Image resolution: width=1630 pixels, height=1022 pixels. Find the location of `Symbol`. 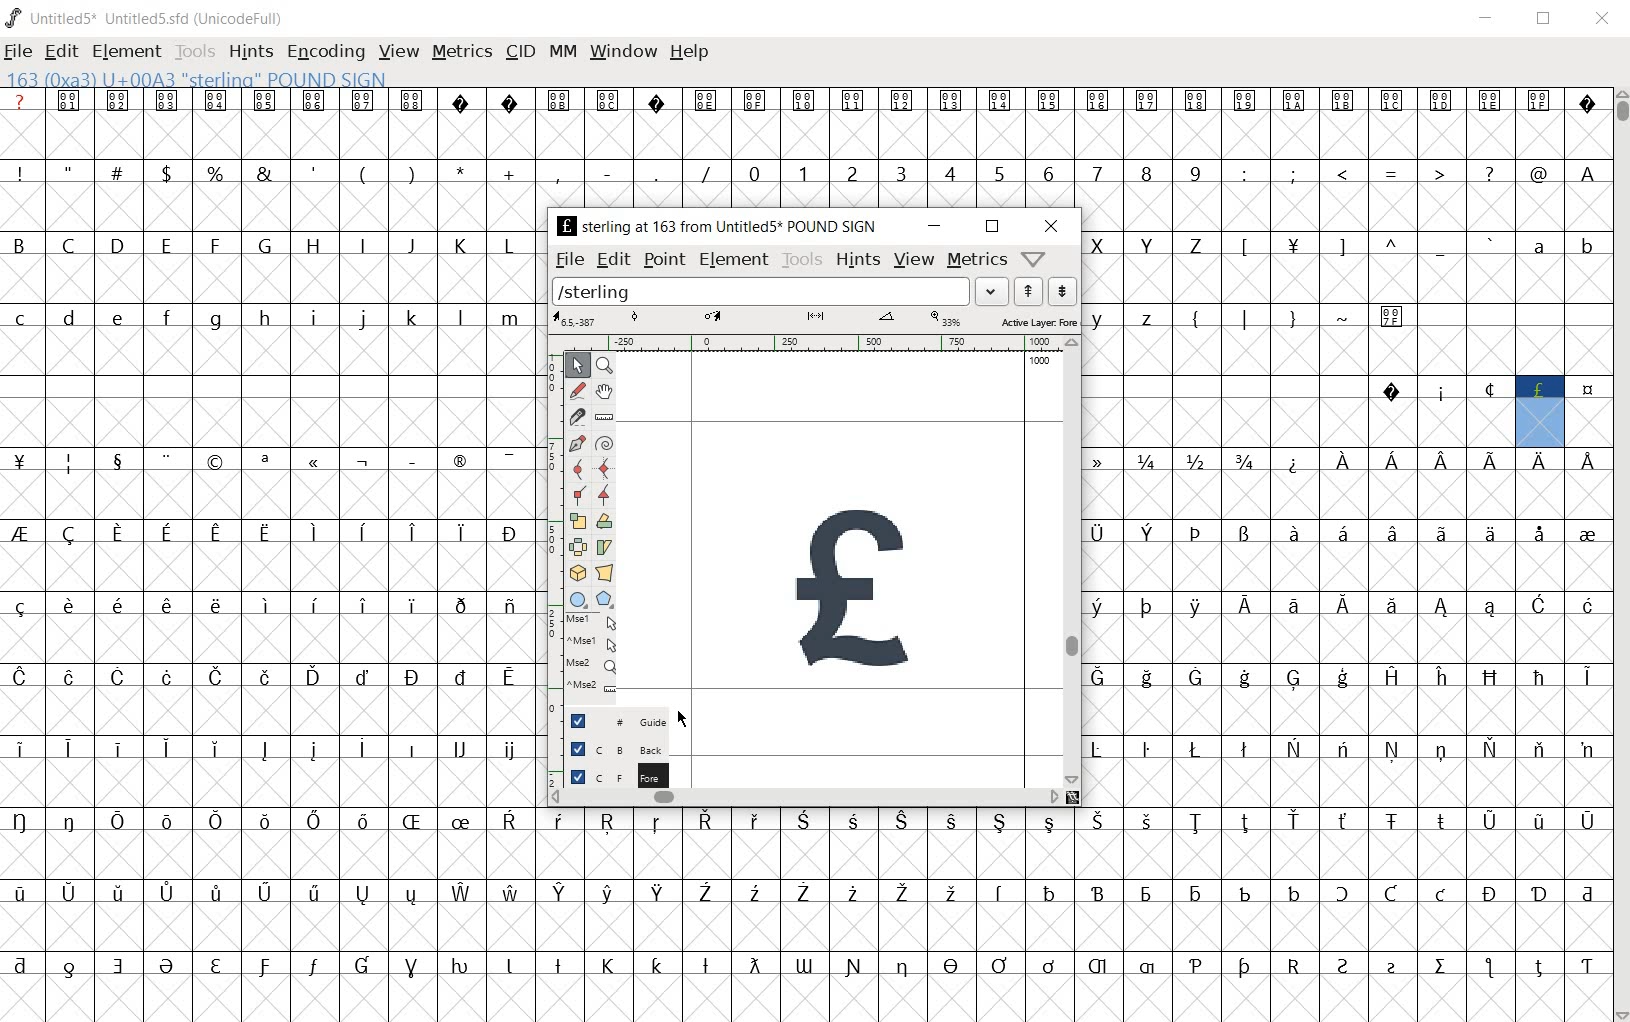

Symbol is located at coordinates (802, 823).